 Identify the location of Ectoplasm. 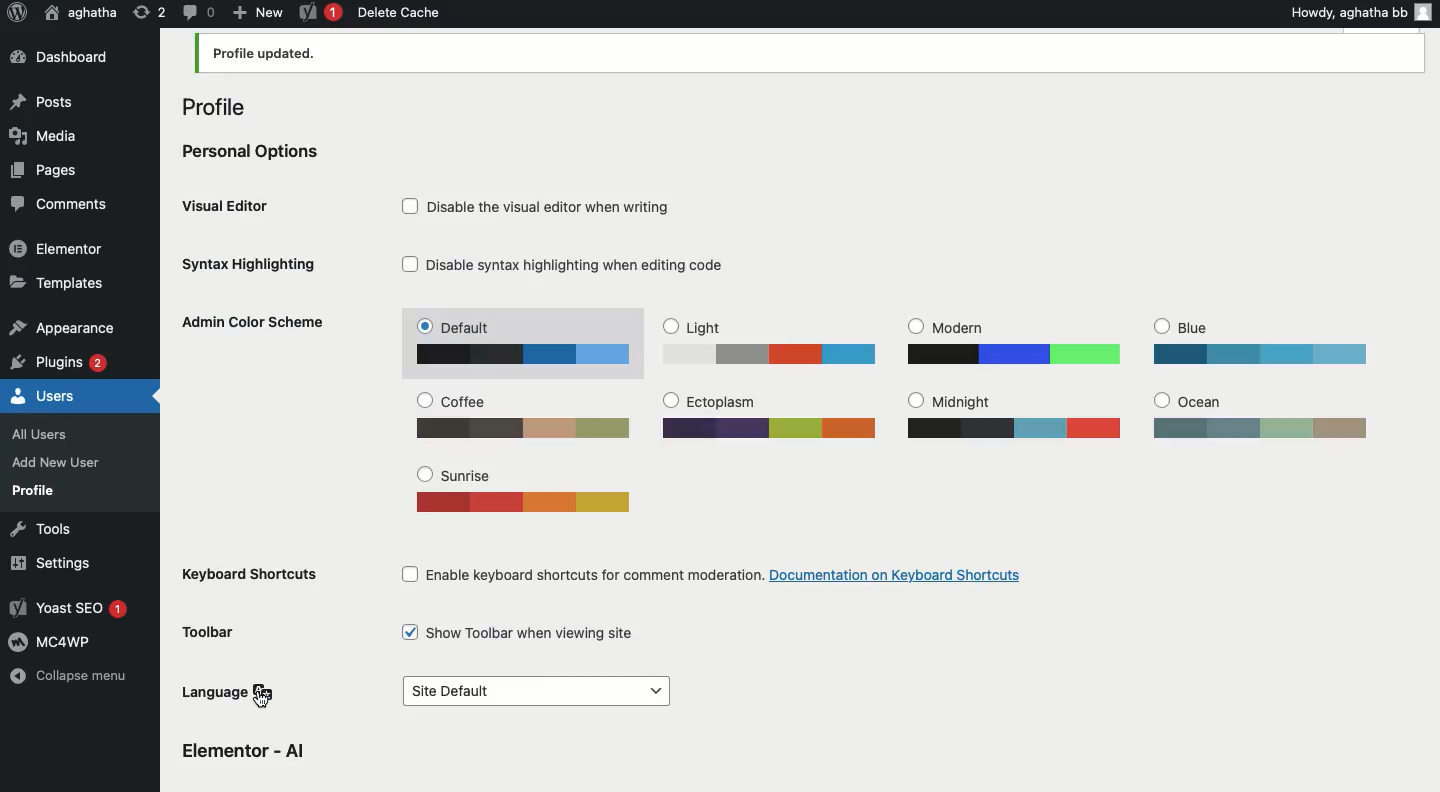
(771, 415).